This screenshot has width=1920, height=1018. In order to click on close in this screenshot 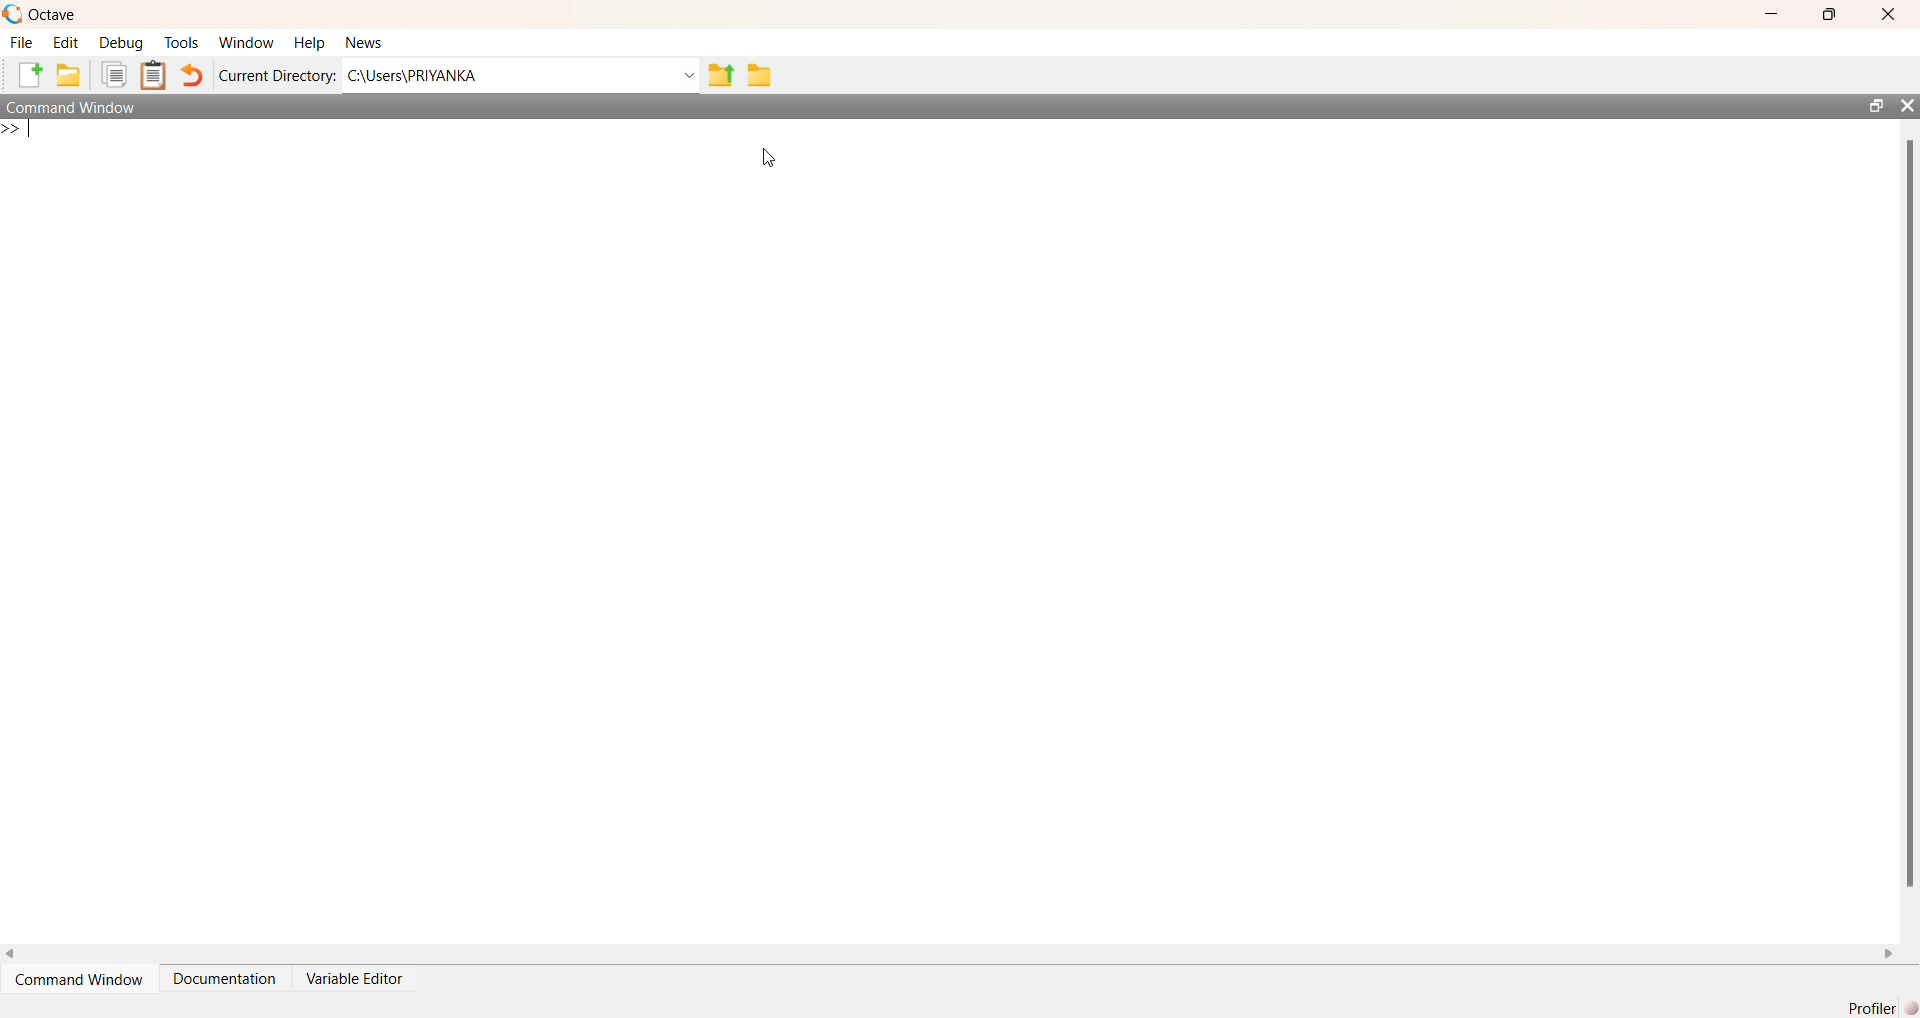, I will do `click(1907, 105)`.